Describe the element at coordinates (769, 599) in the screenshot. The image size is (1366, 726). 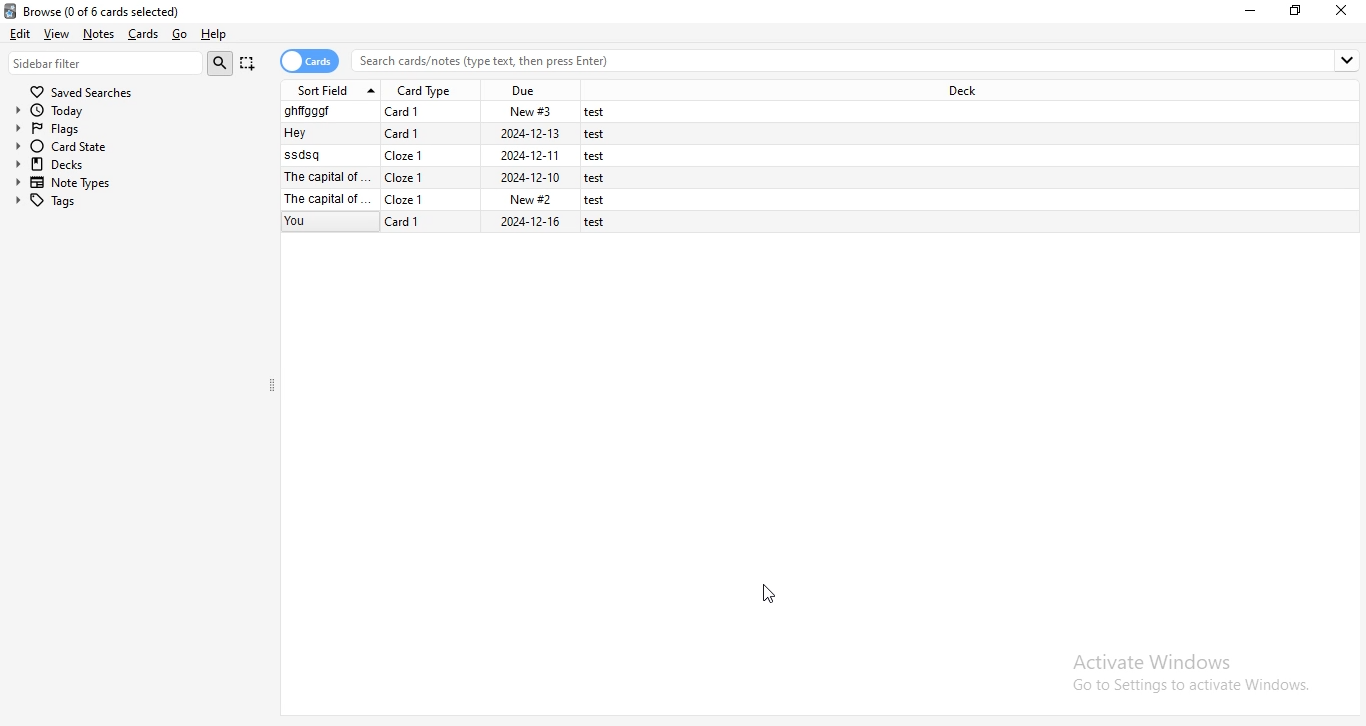
I see `cursor` at that location.